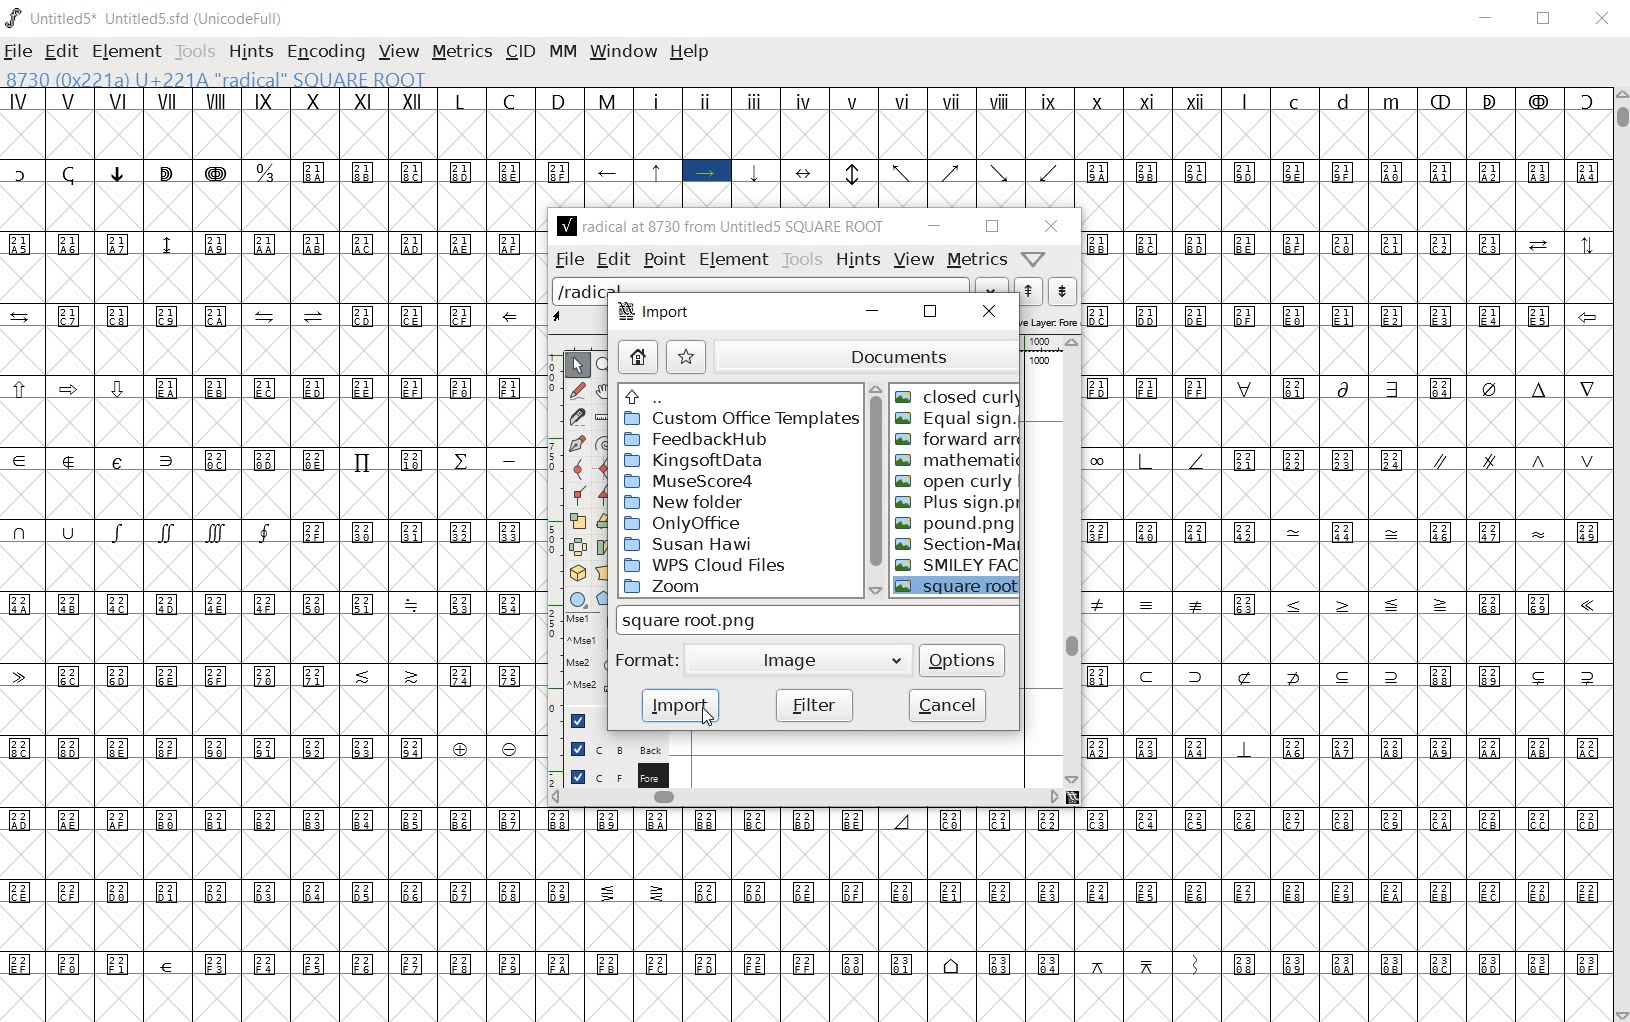 This screenshot has width=1630, height=1022. Describe the element at coordinates (912, 259) in the screenshot. I see `view` at that location.